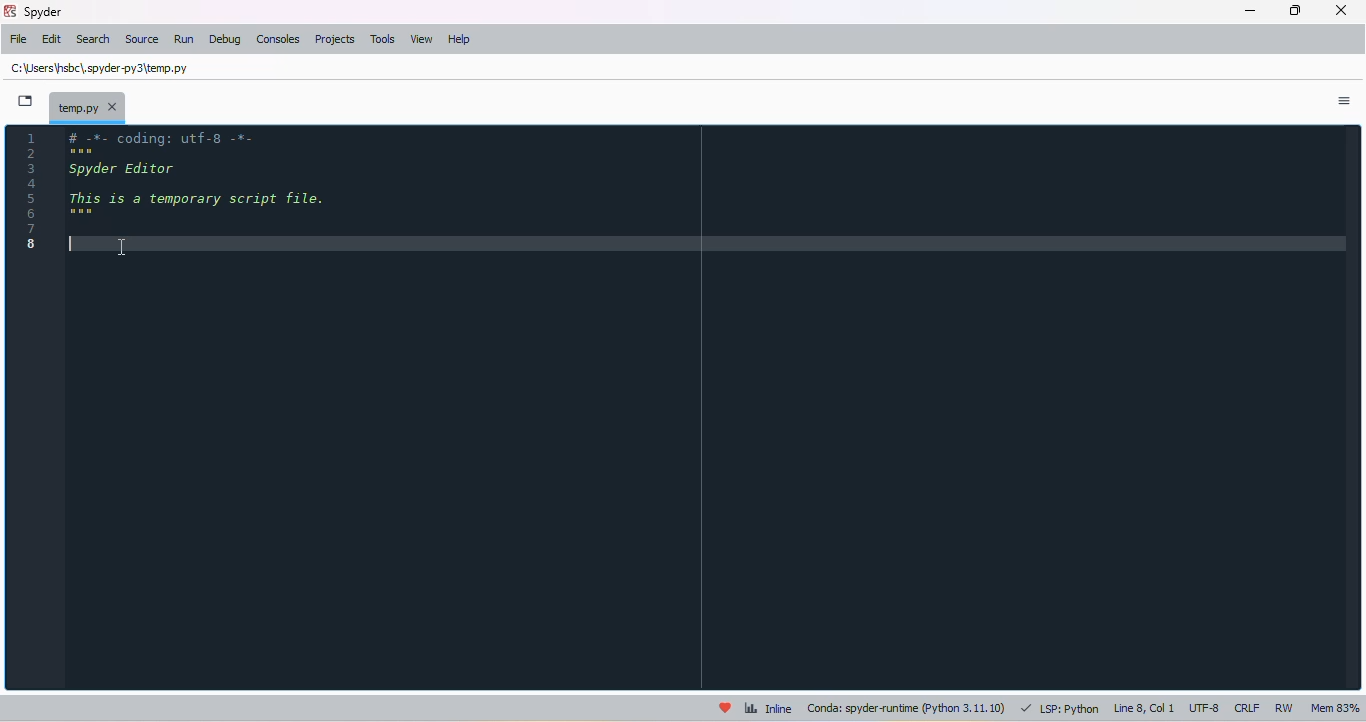 Image resolution: width=1366 pixels, height=722 pixels. Describe the element at coordinates (1252, 11) in the screenshot. I see `minimize` at that location.